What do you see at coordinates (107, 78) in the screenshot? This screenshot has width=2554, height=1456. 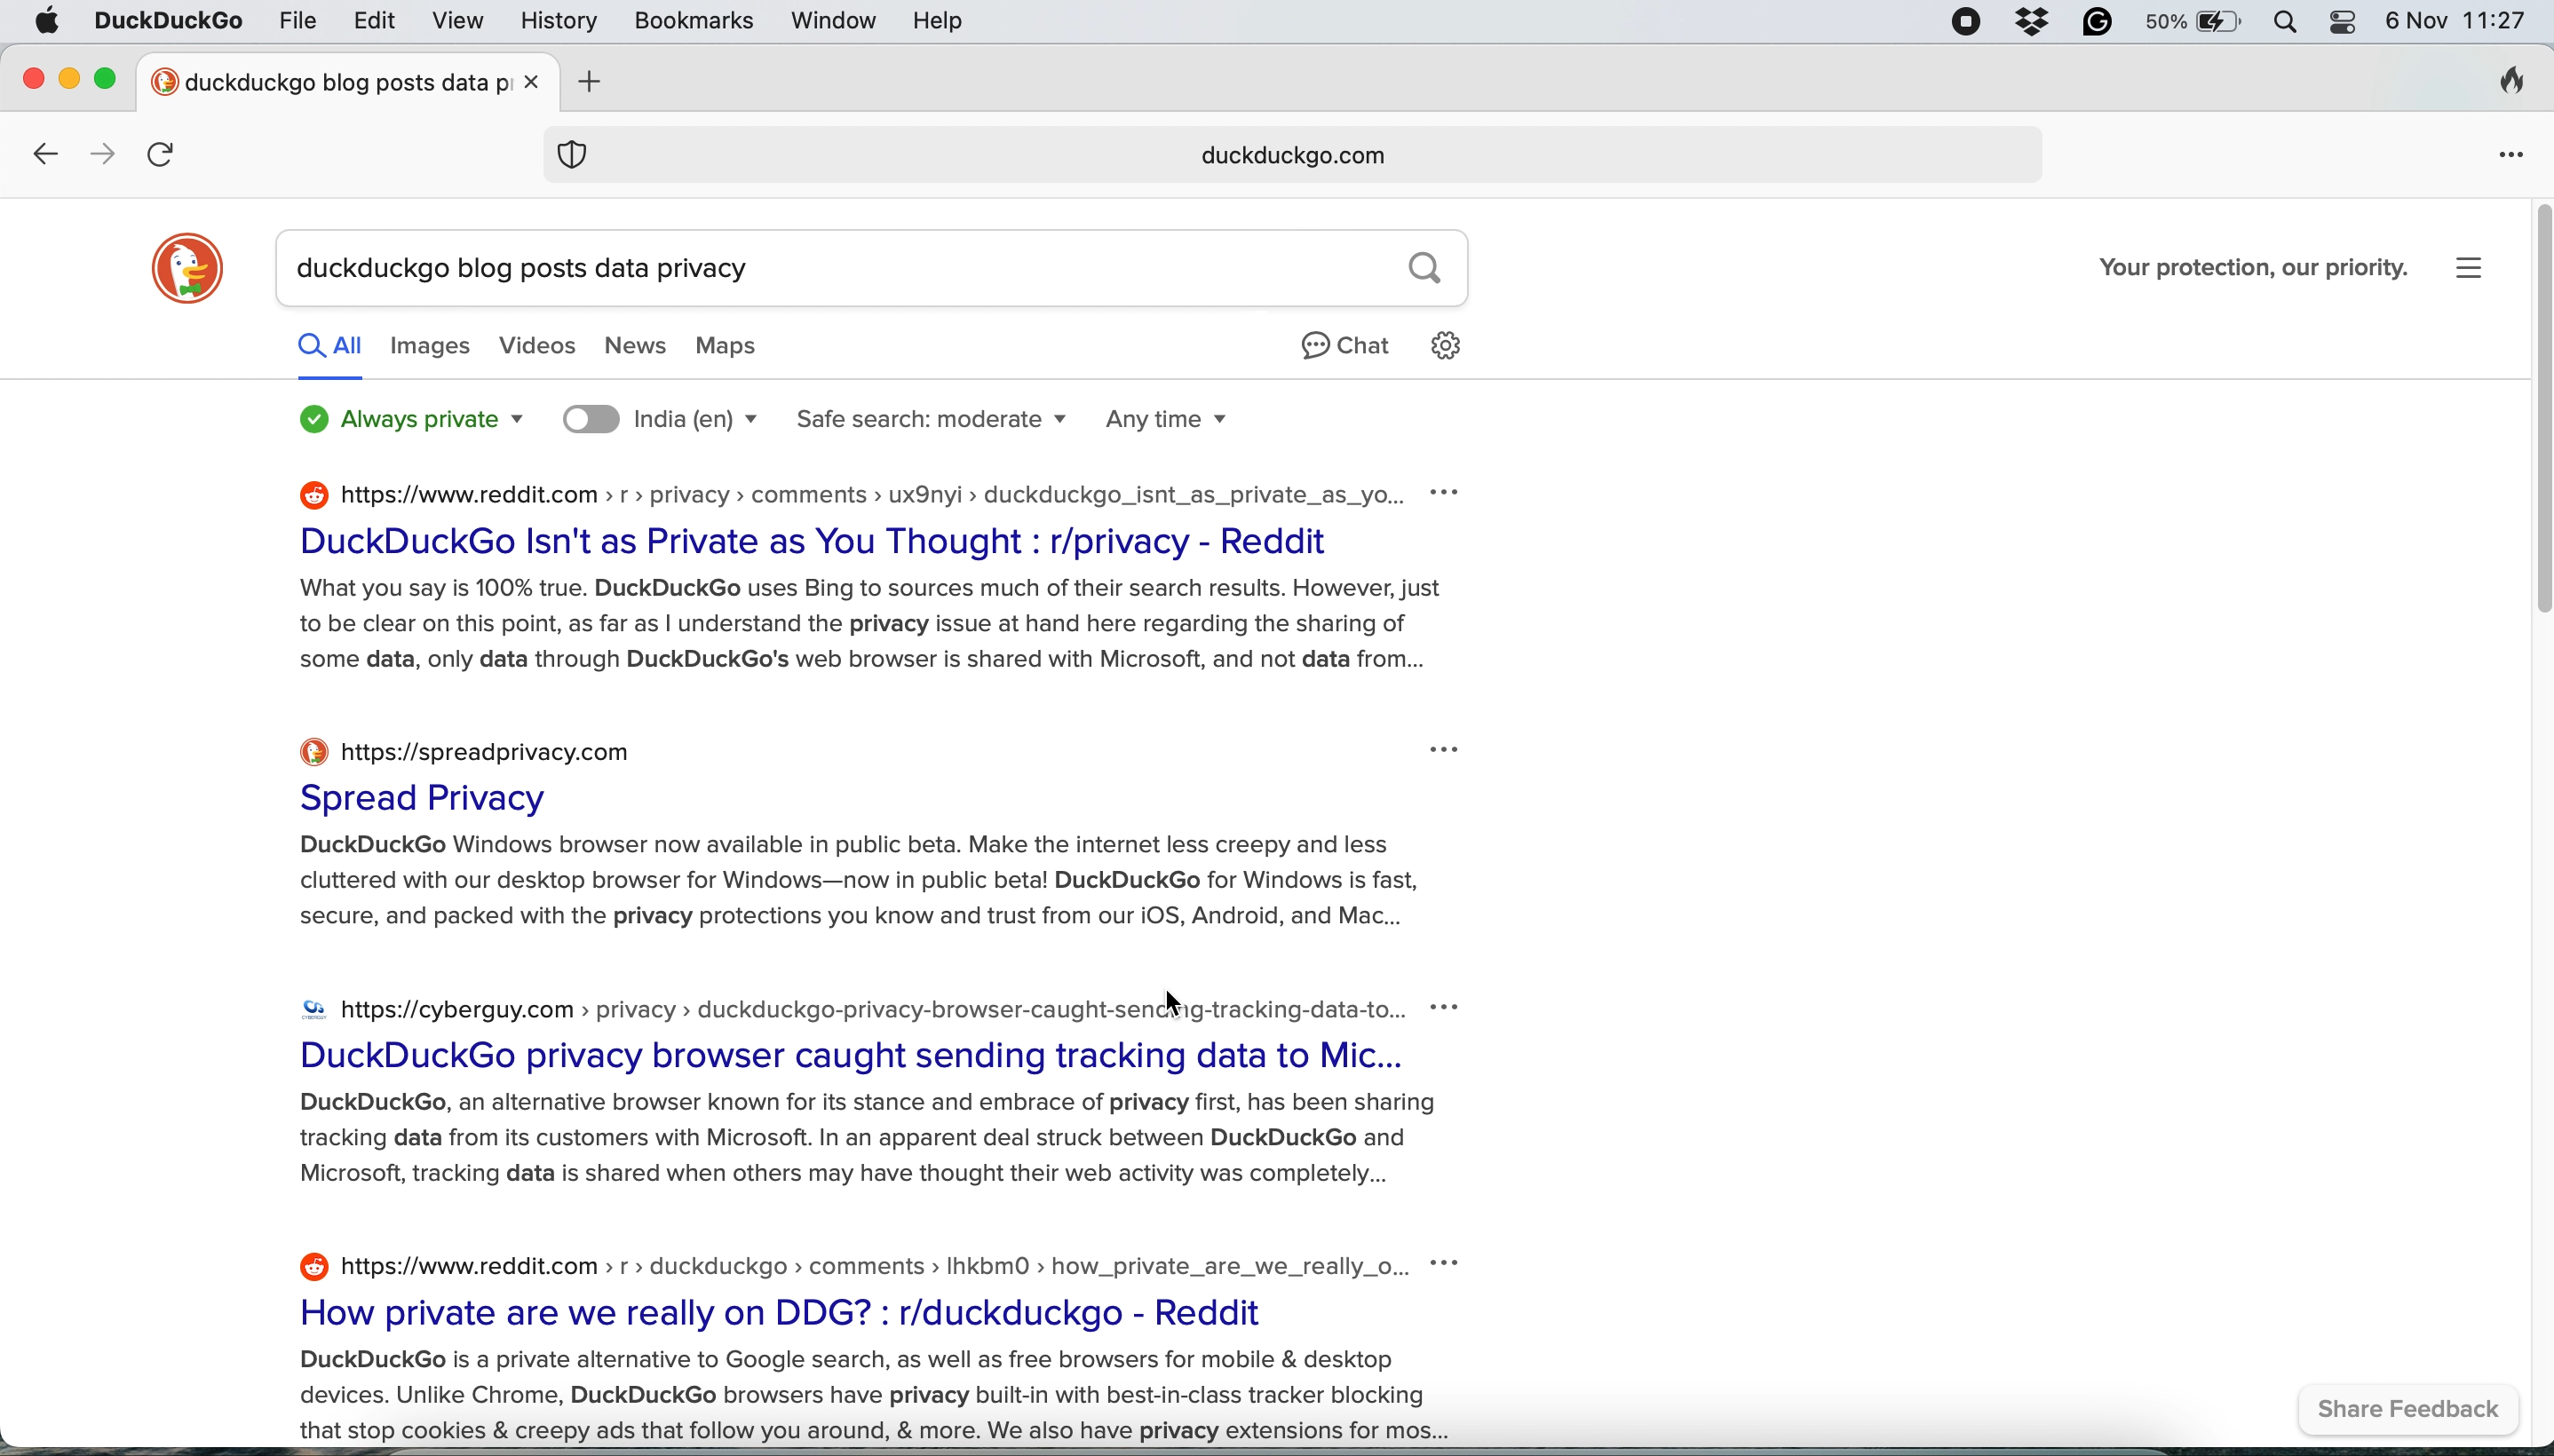 I see `maximise` at bounding box center [107, 78].